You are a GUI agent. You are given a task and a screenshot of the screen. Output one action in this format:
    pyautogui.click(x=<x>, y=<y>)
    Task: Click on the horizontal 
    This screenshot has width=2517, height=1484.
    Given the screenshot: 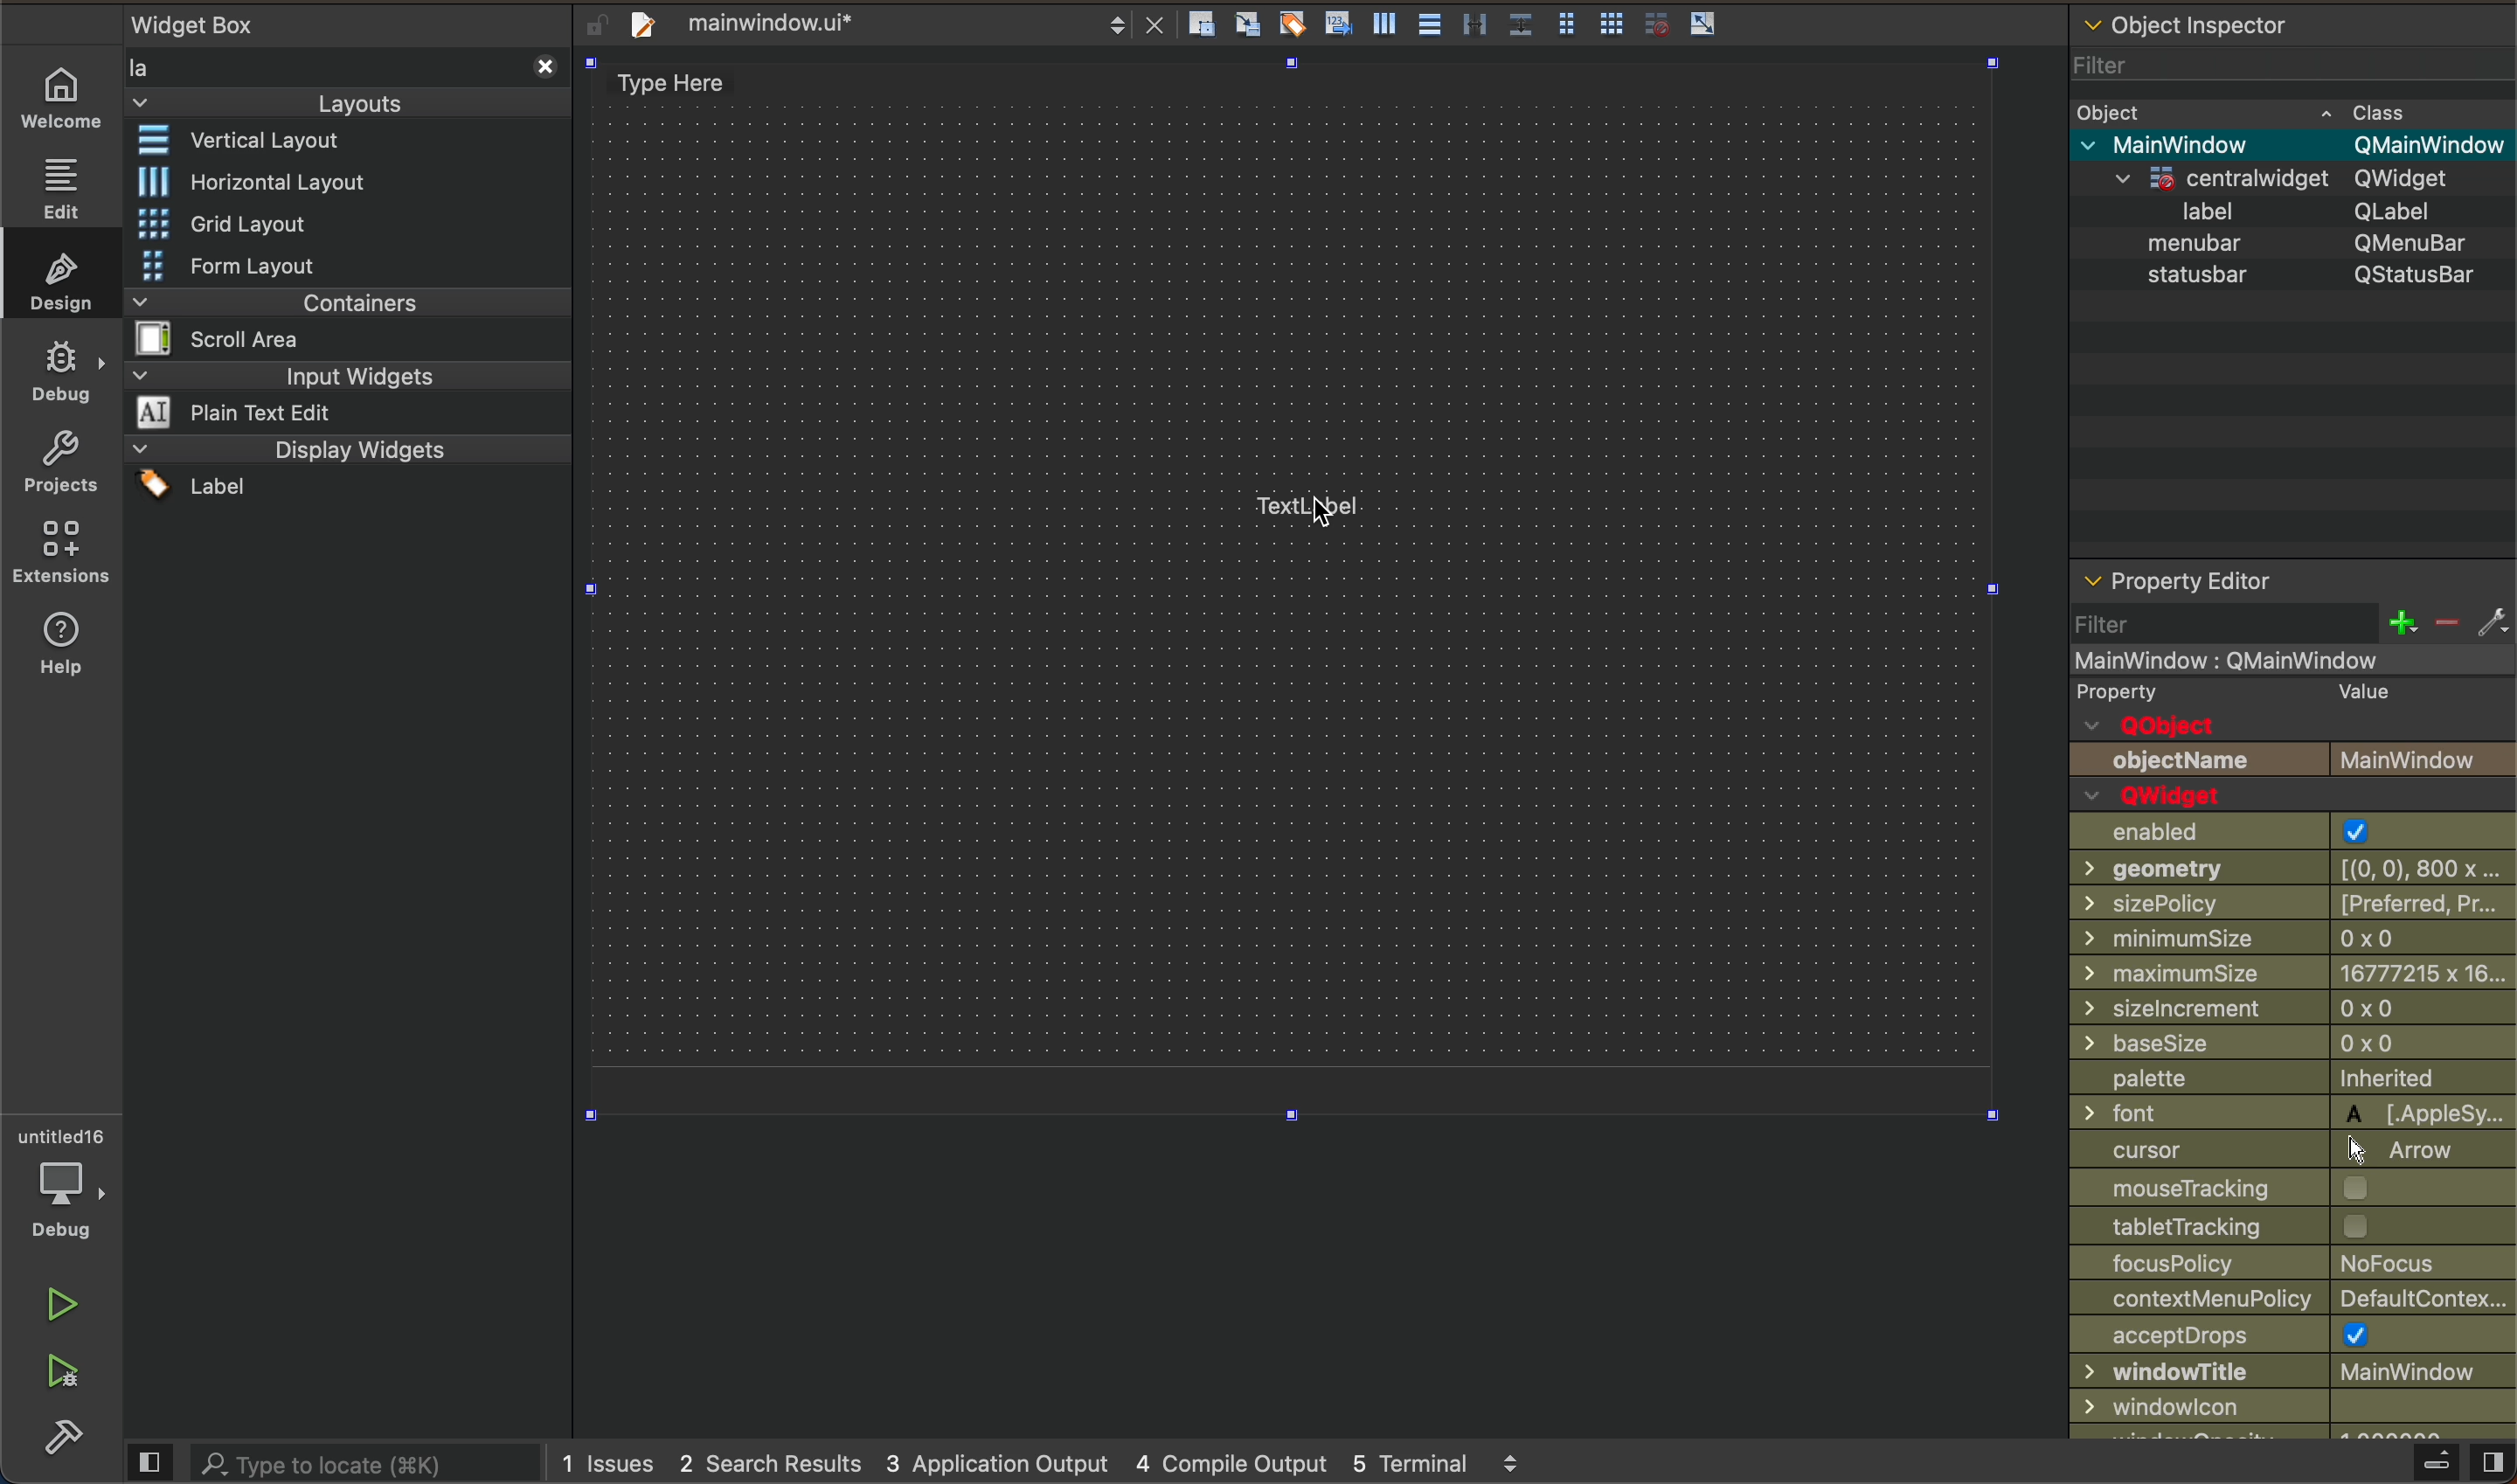 What is the action you would take?
    pyautogui.click(x=252, y=181)
    